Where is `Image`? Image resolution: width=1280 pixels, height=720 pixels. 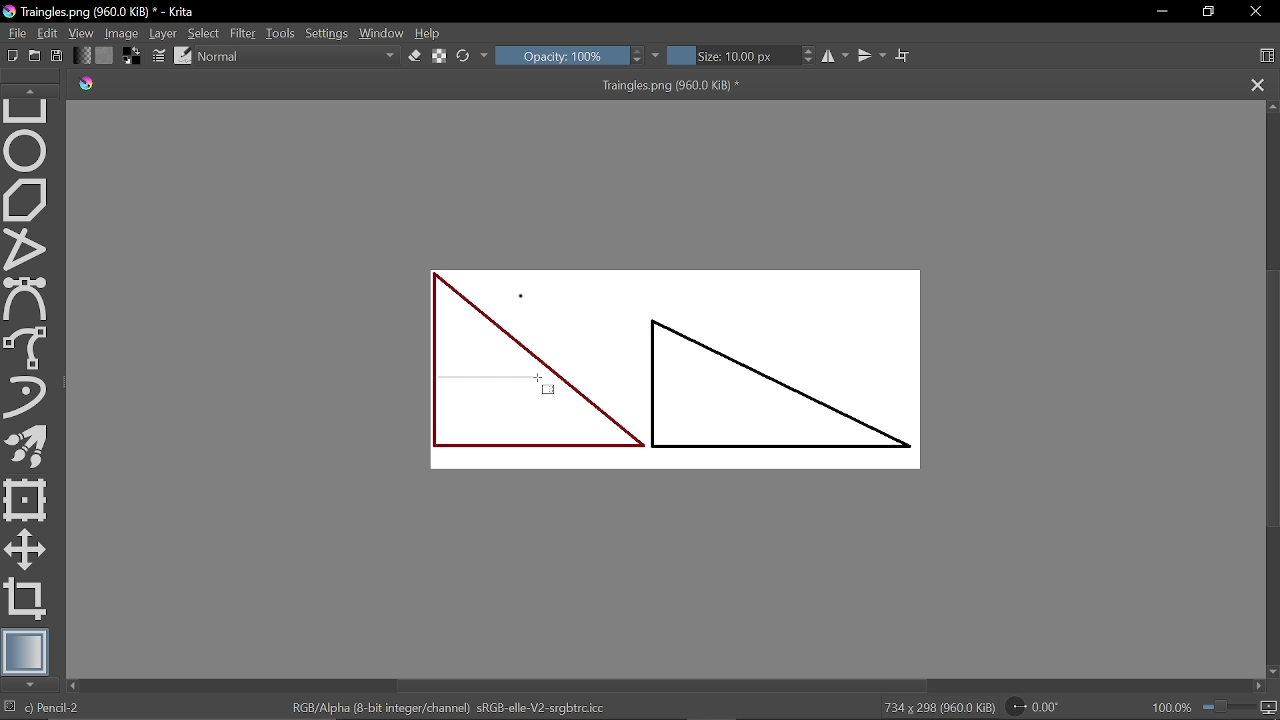 Image is located at coordinates (121, 33).